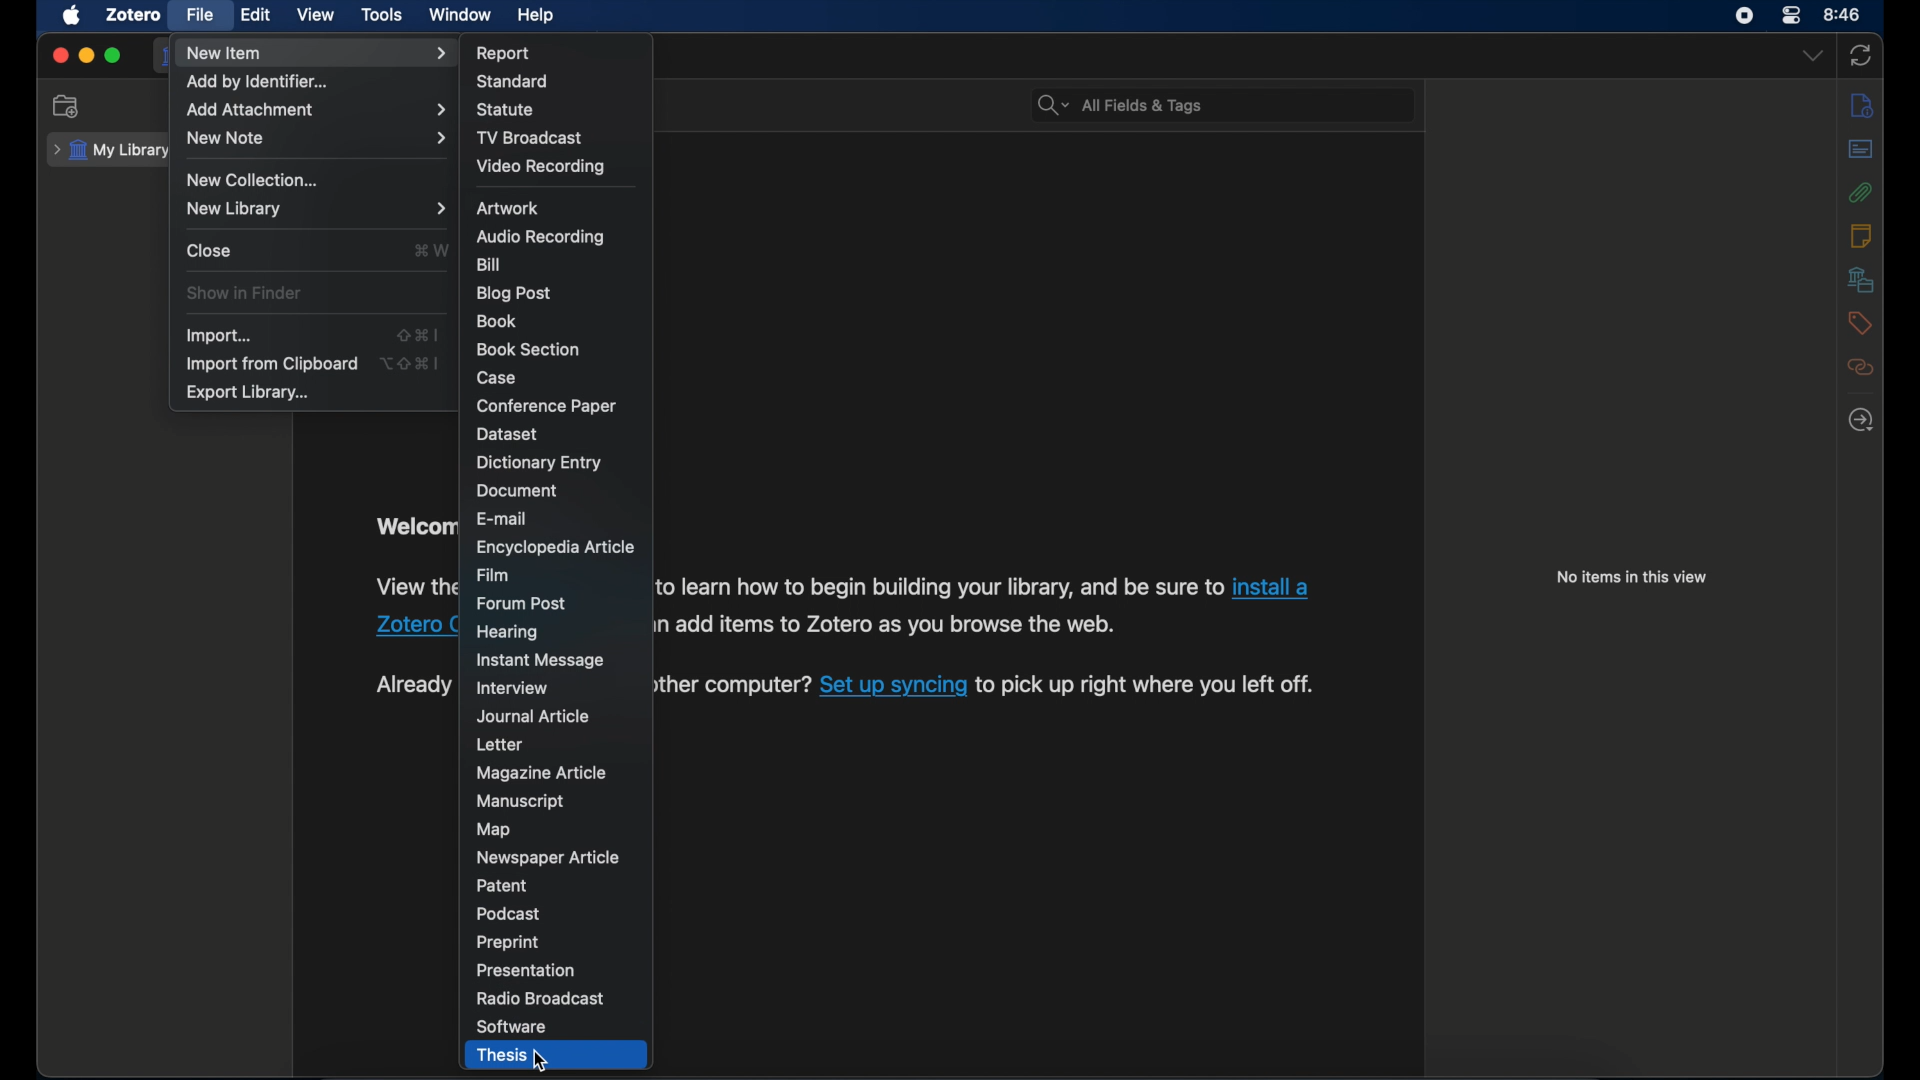  What do you see at coordinates (734, 687) in the screenshot?
I see `software information` at bounding box center [734, 687].